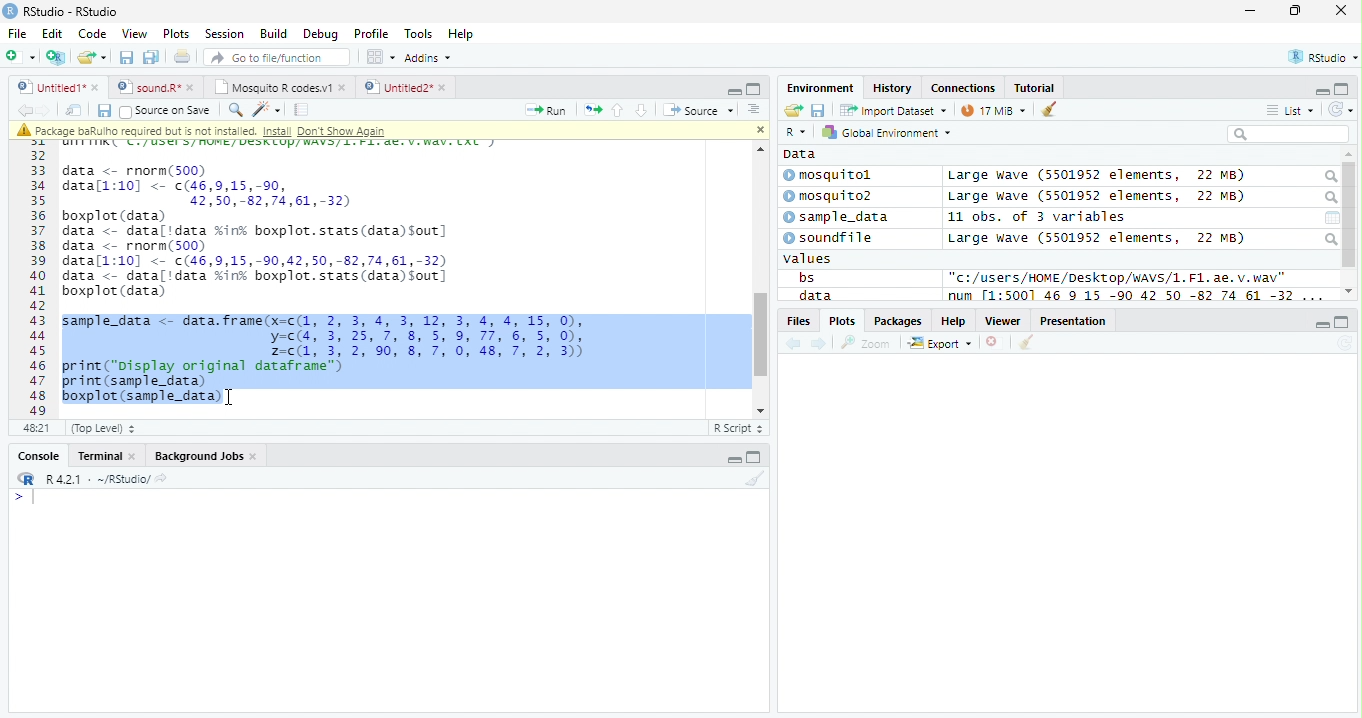 The width and height of the screenshot is (1362, 718). Describe the element at coordinates (382, 57) in the screenshot. I see `workspace panes` at that location.